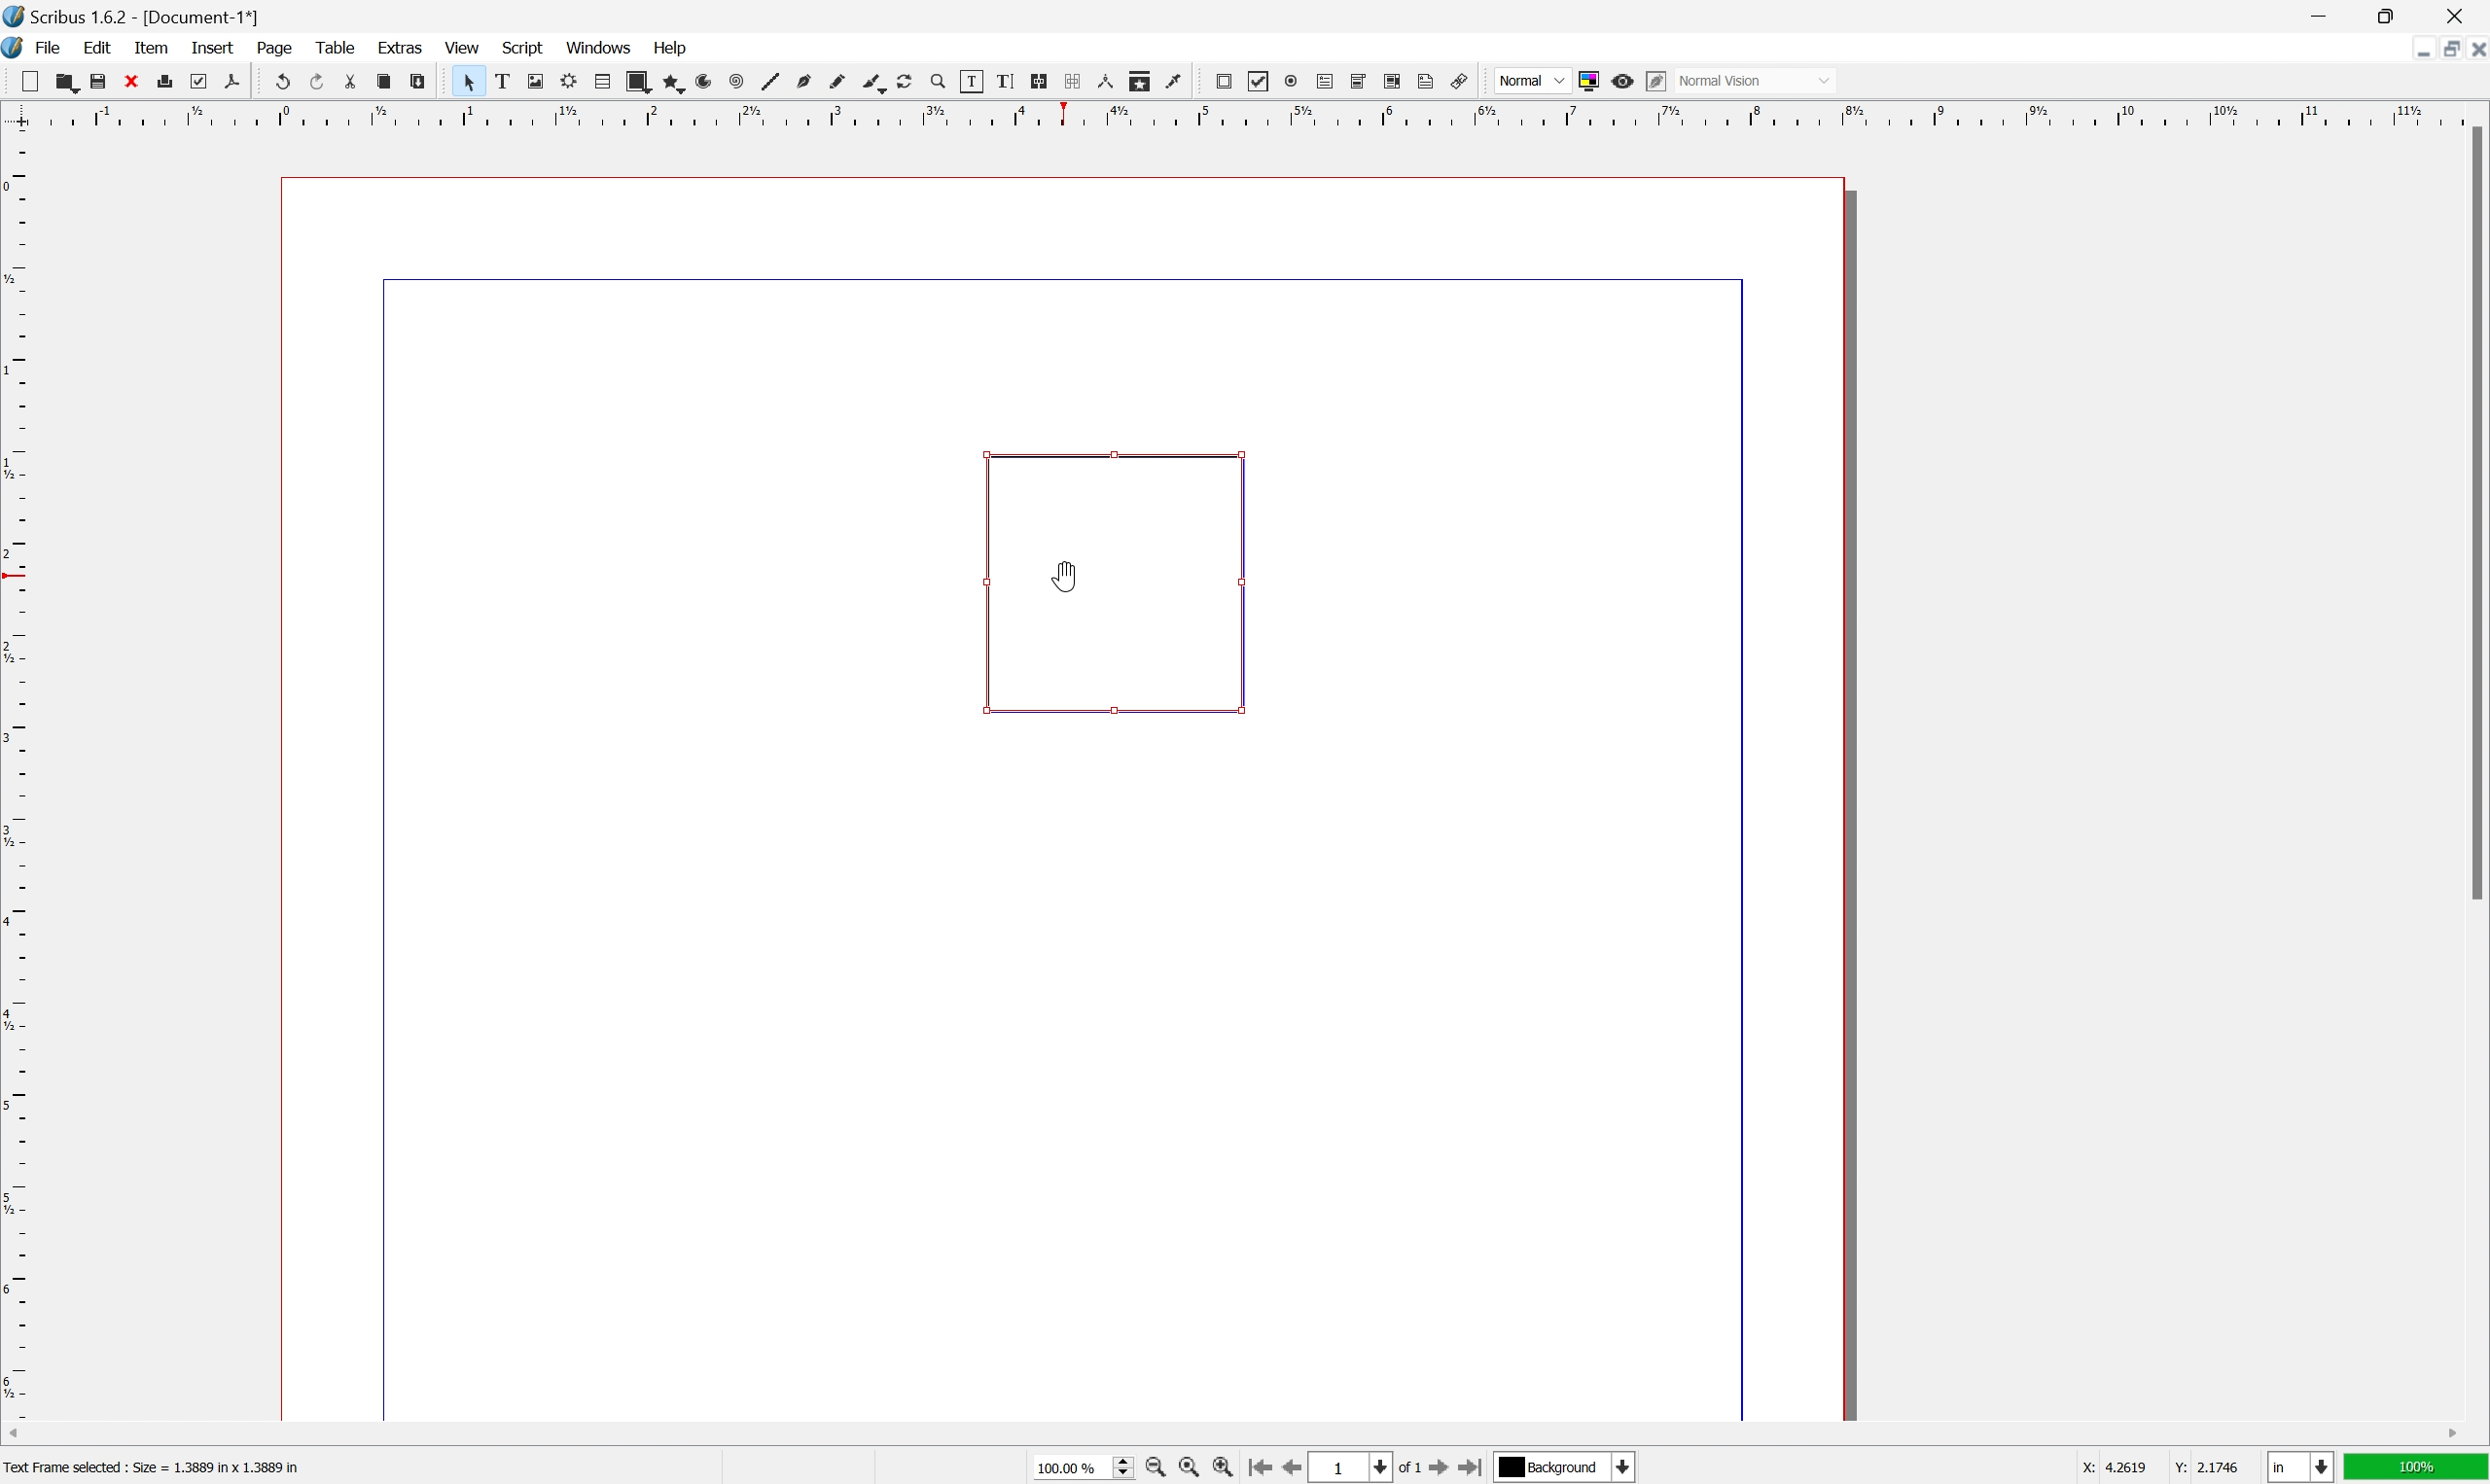 This screenshot has width=2490, height=1484. Describe the element at coordinates (1287, 1467) in the screenshot. I see `go to previous page` at that location.